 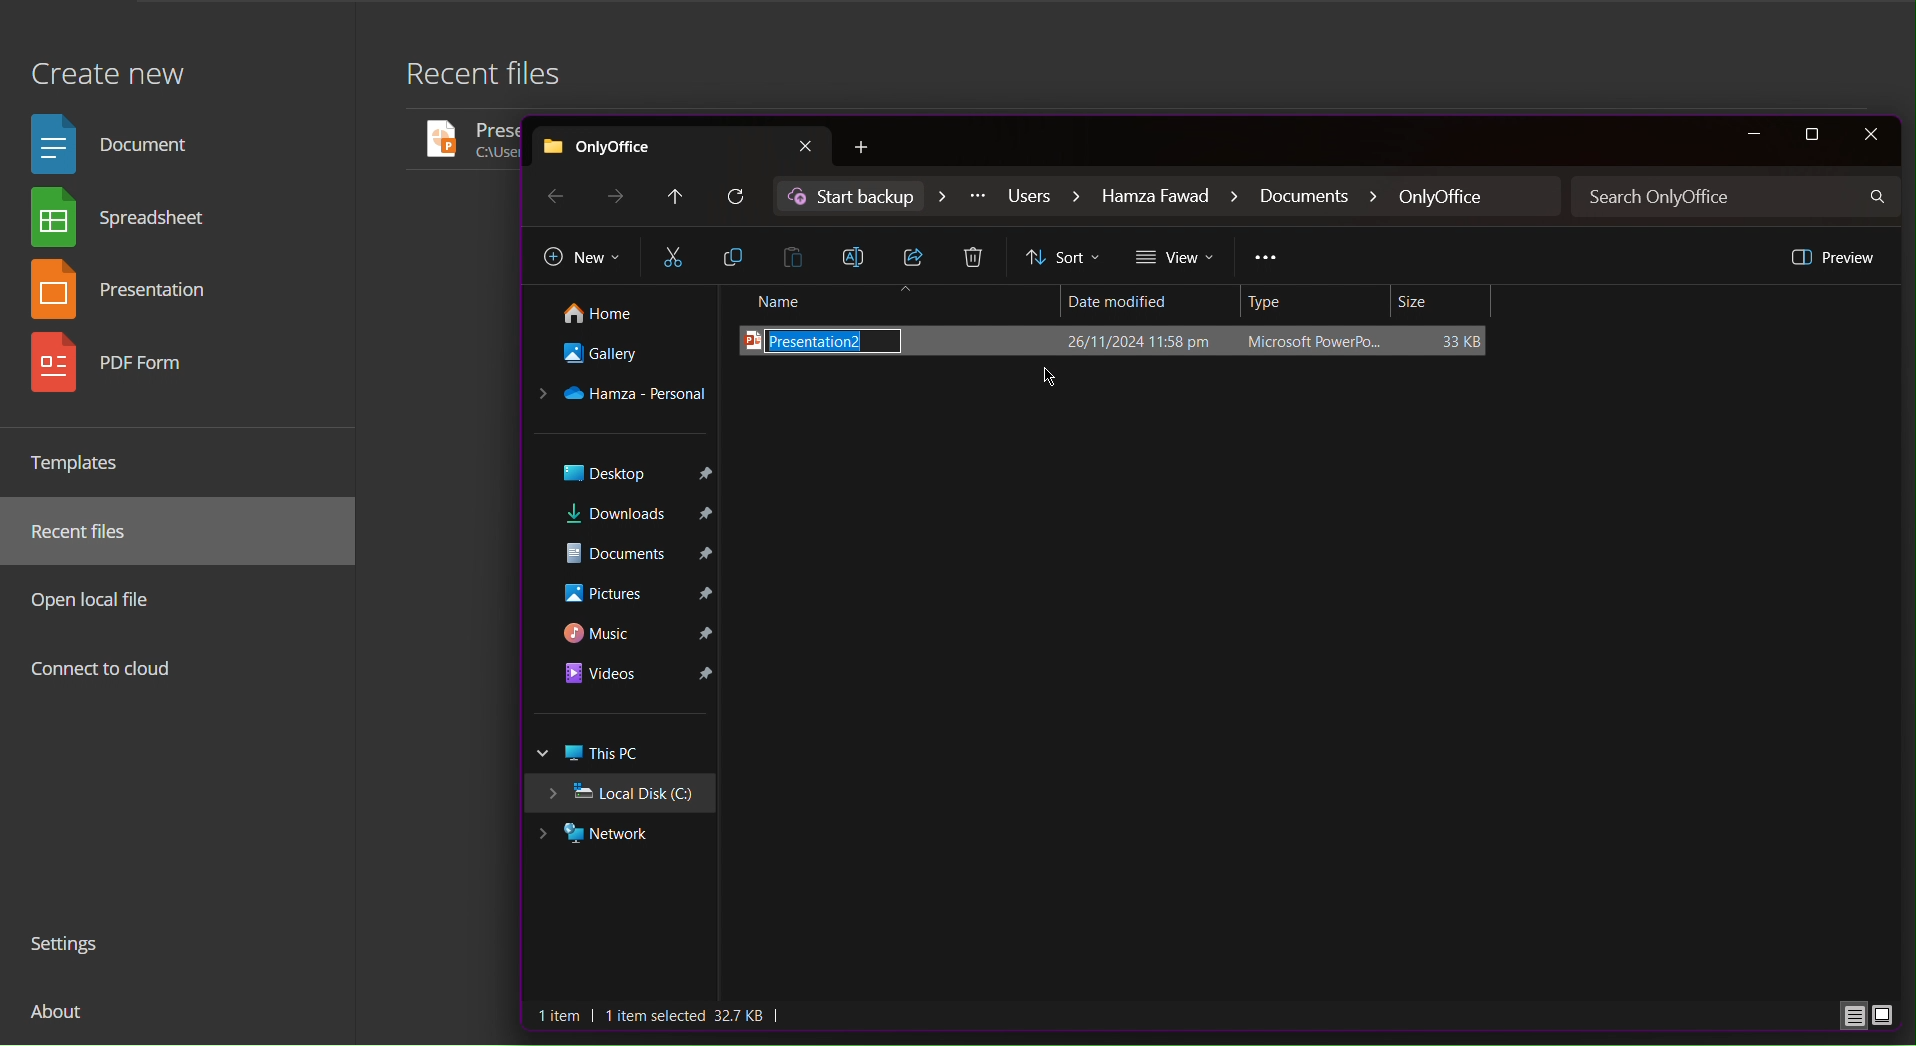 What do you see at coordinates (553, 195) in the screenshot?
I see `Back` at bounding box center [553, 195].